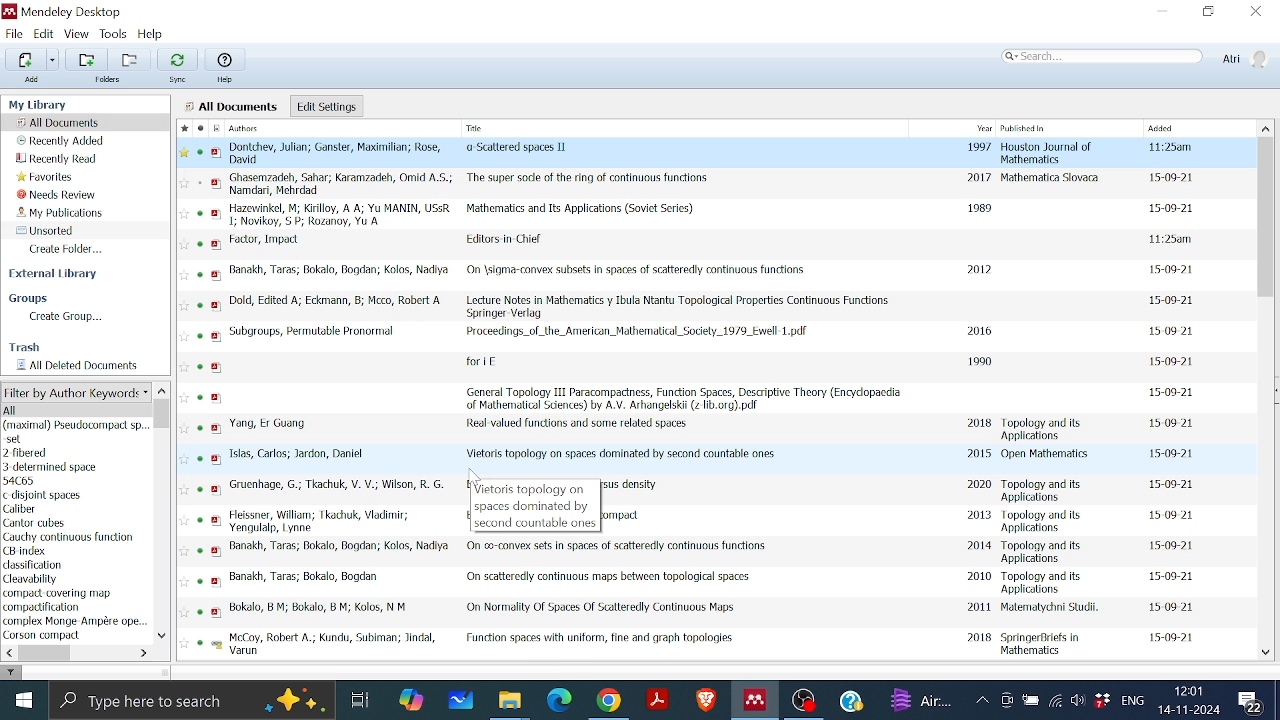 The height and width of the screenshot is (720, 1280). What do you see at coordinates (216, 183) in the screenshot?
I see `pdf` at bounding box center [216, 183].